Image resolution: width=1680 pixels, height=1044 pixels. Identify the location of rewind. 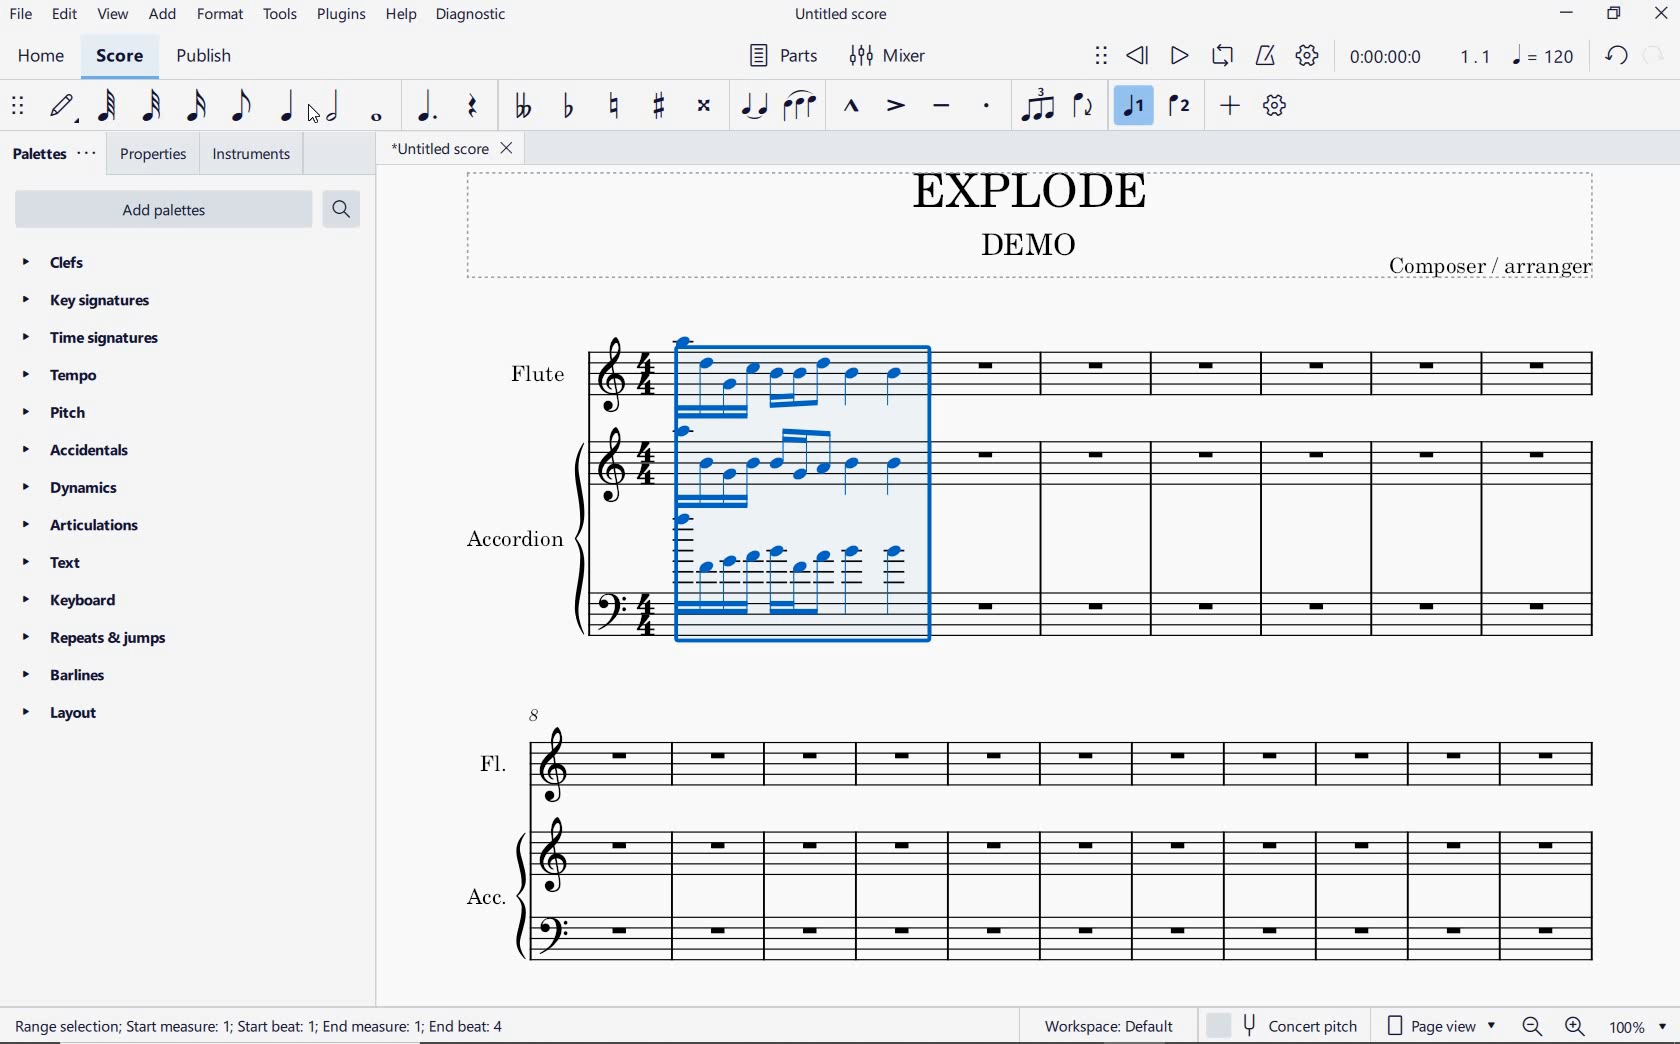
(1141, 56).